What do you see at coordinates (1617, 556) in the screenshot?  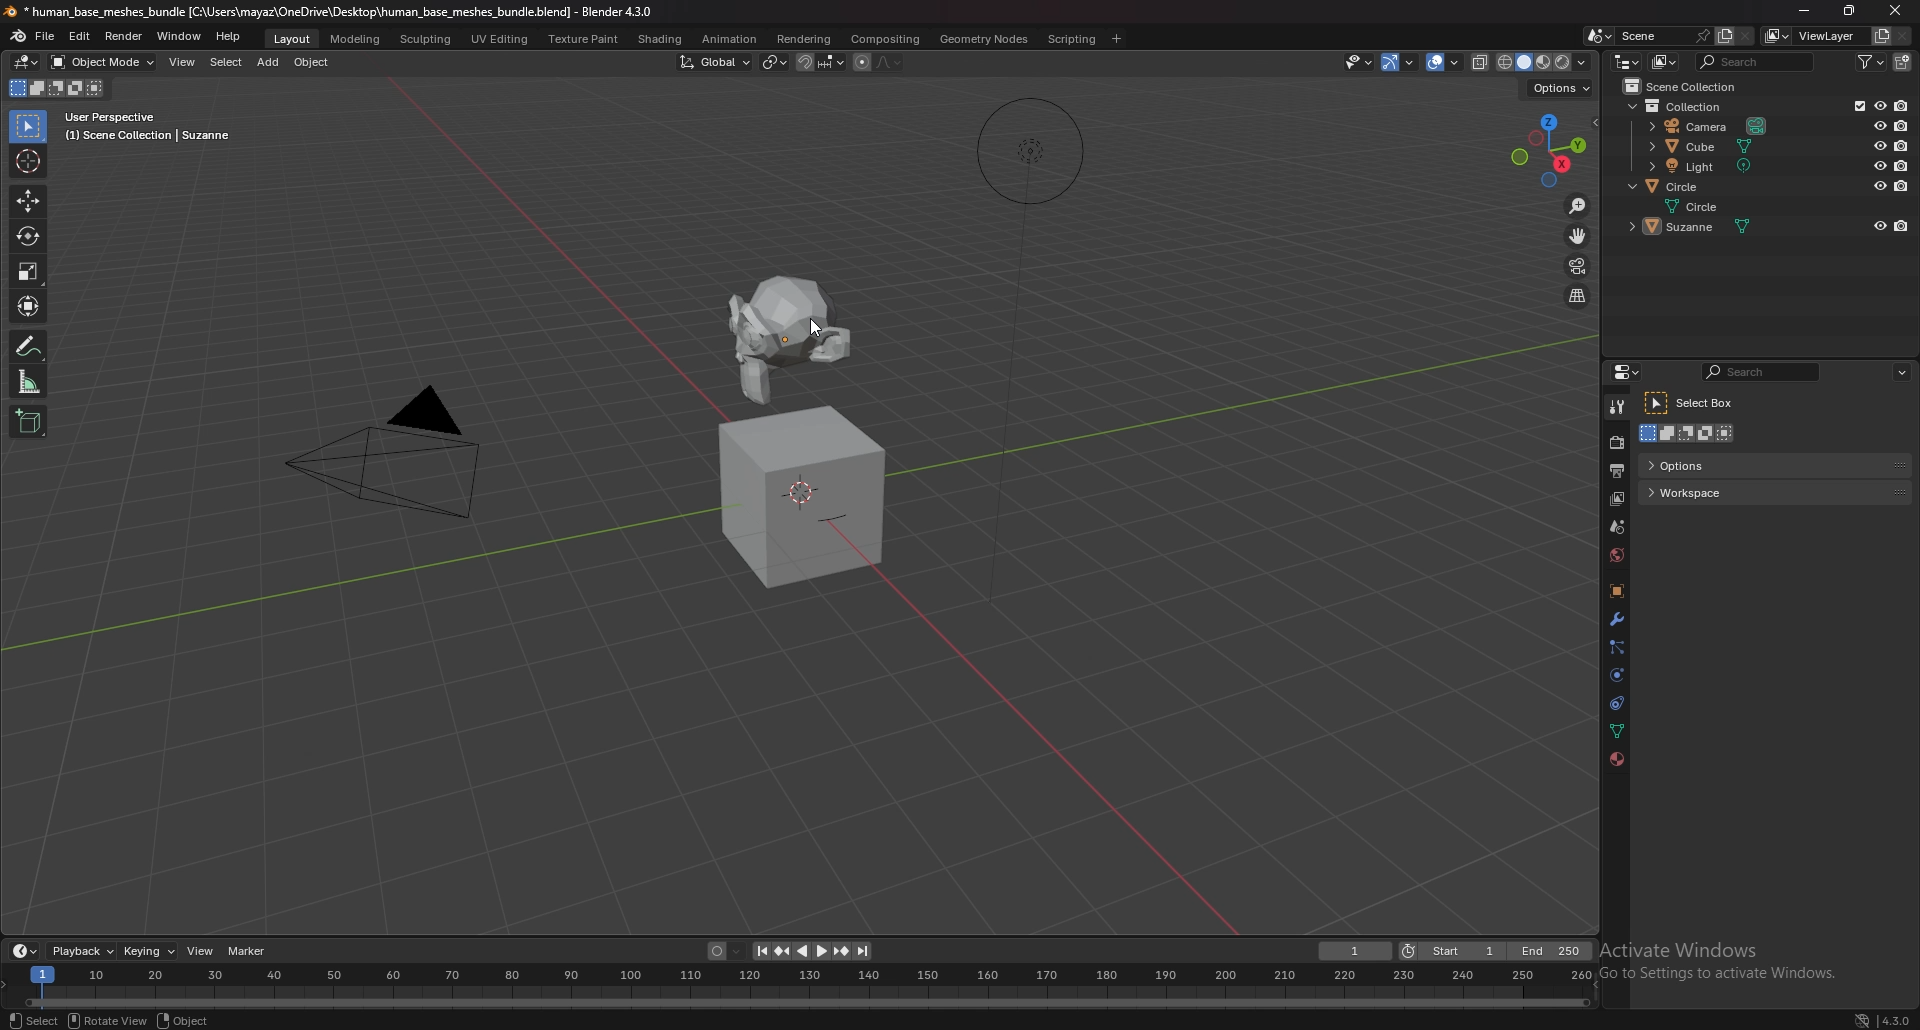 I see `world` at bounding box center [1617, 556].